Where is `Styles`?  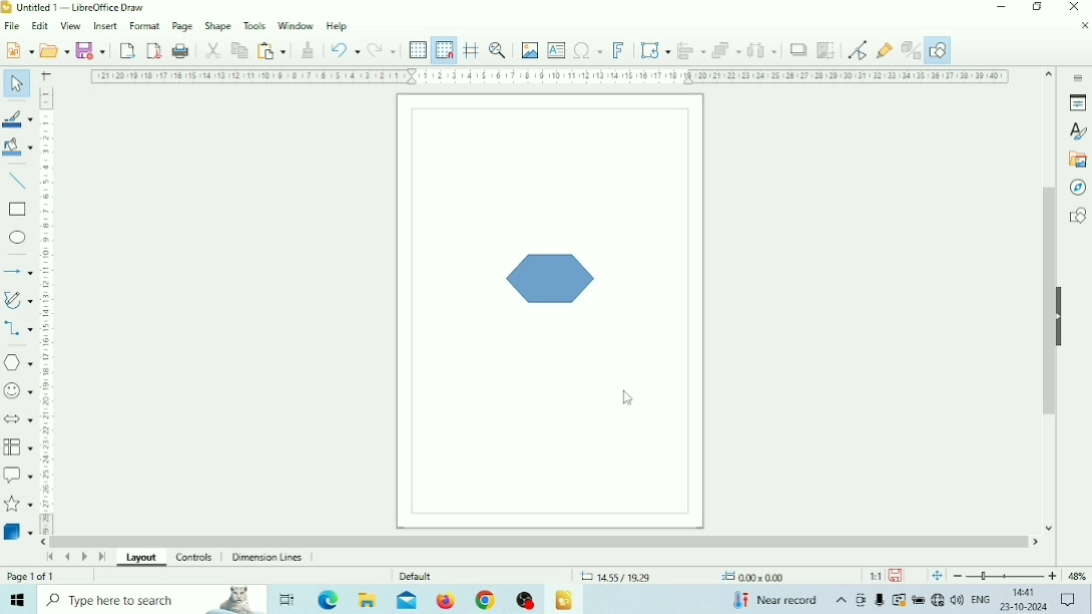
Styles is located at coordinates (1077, 132).